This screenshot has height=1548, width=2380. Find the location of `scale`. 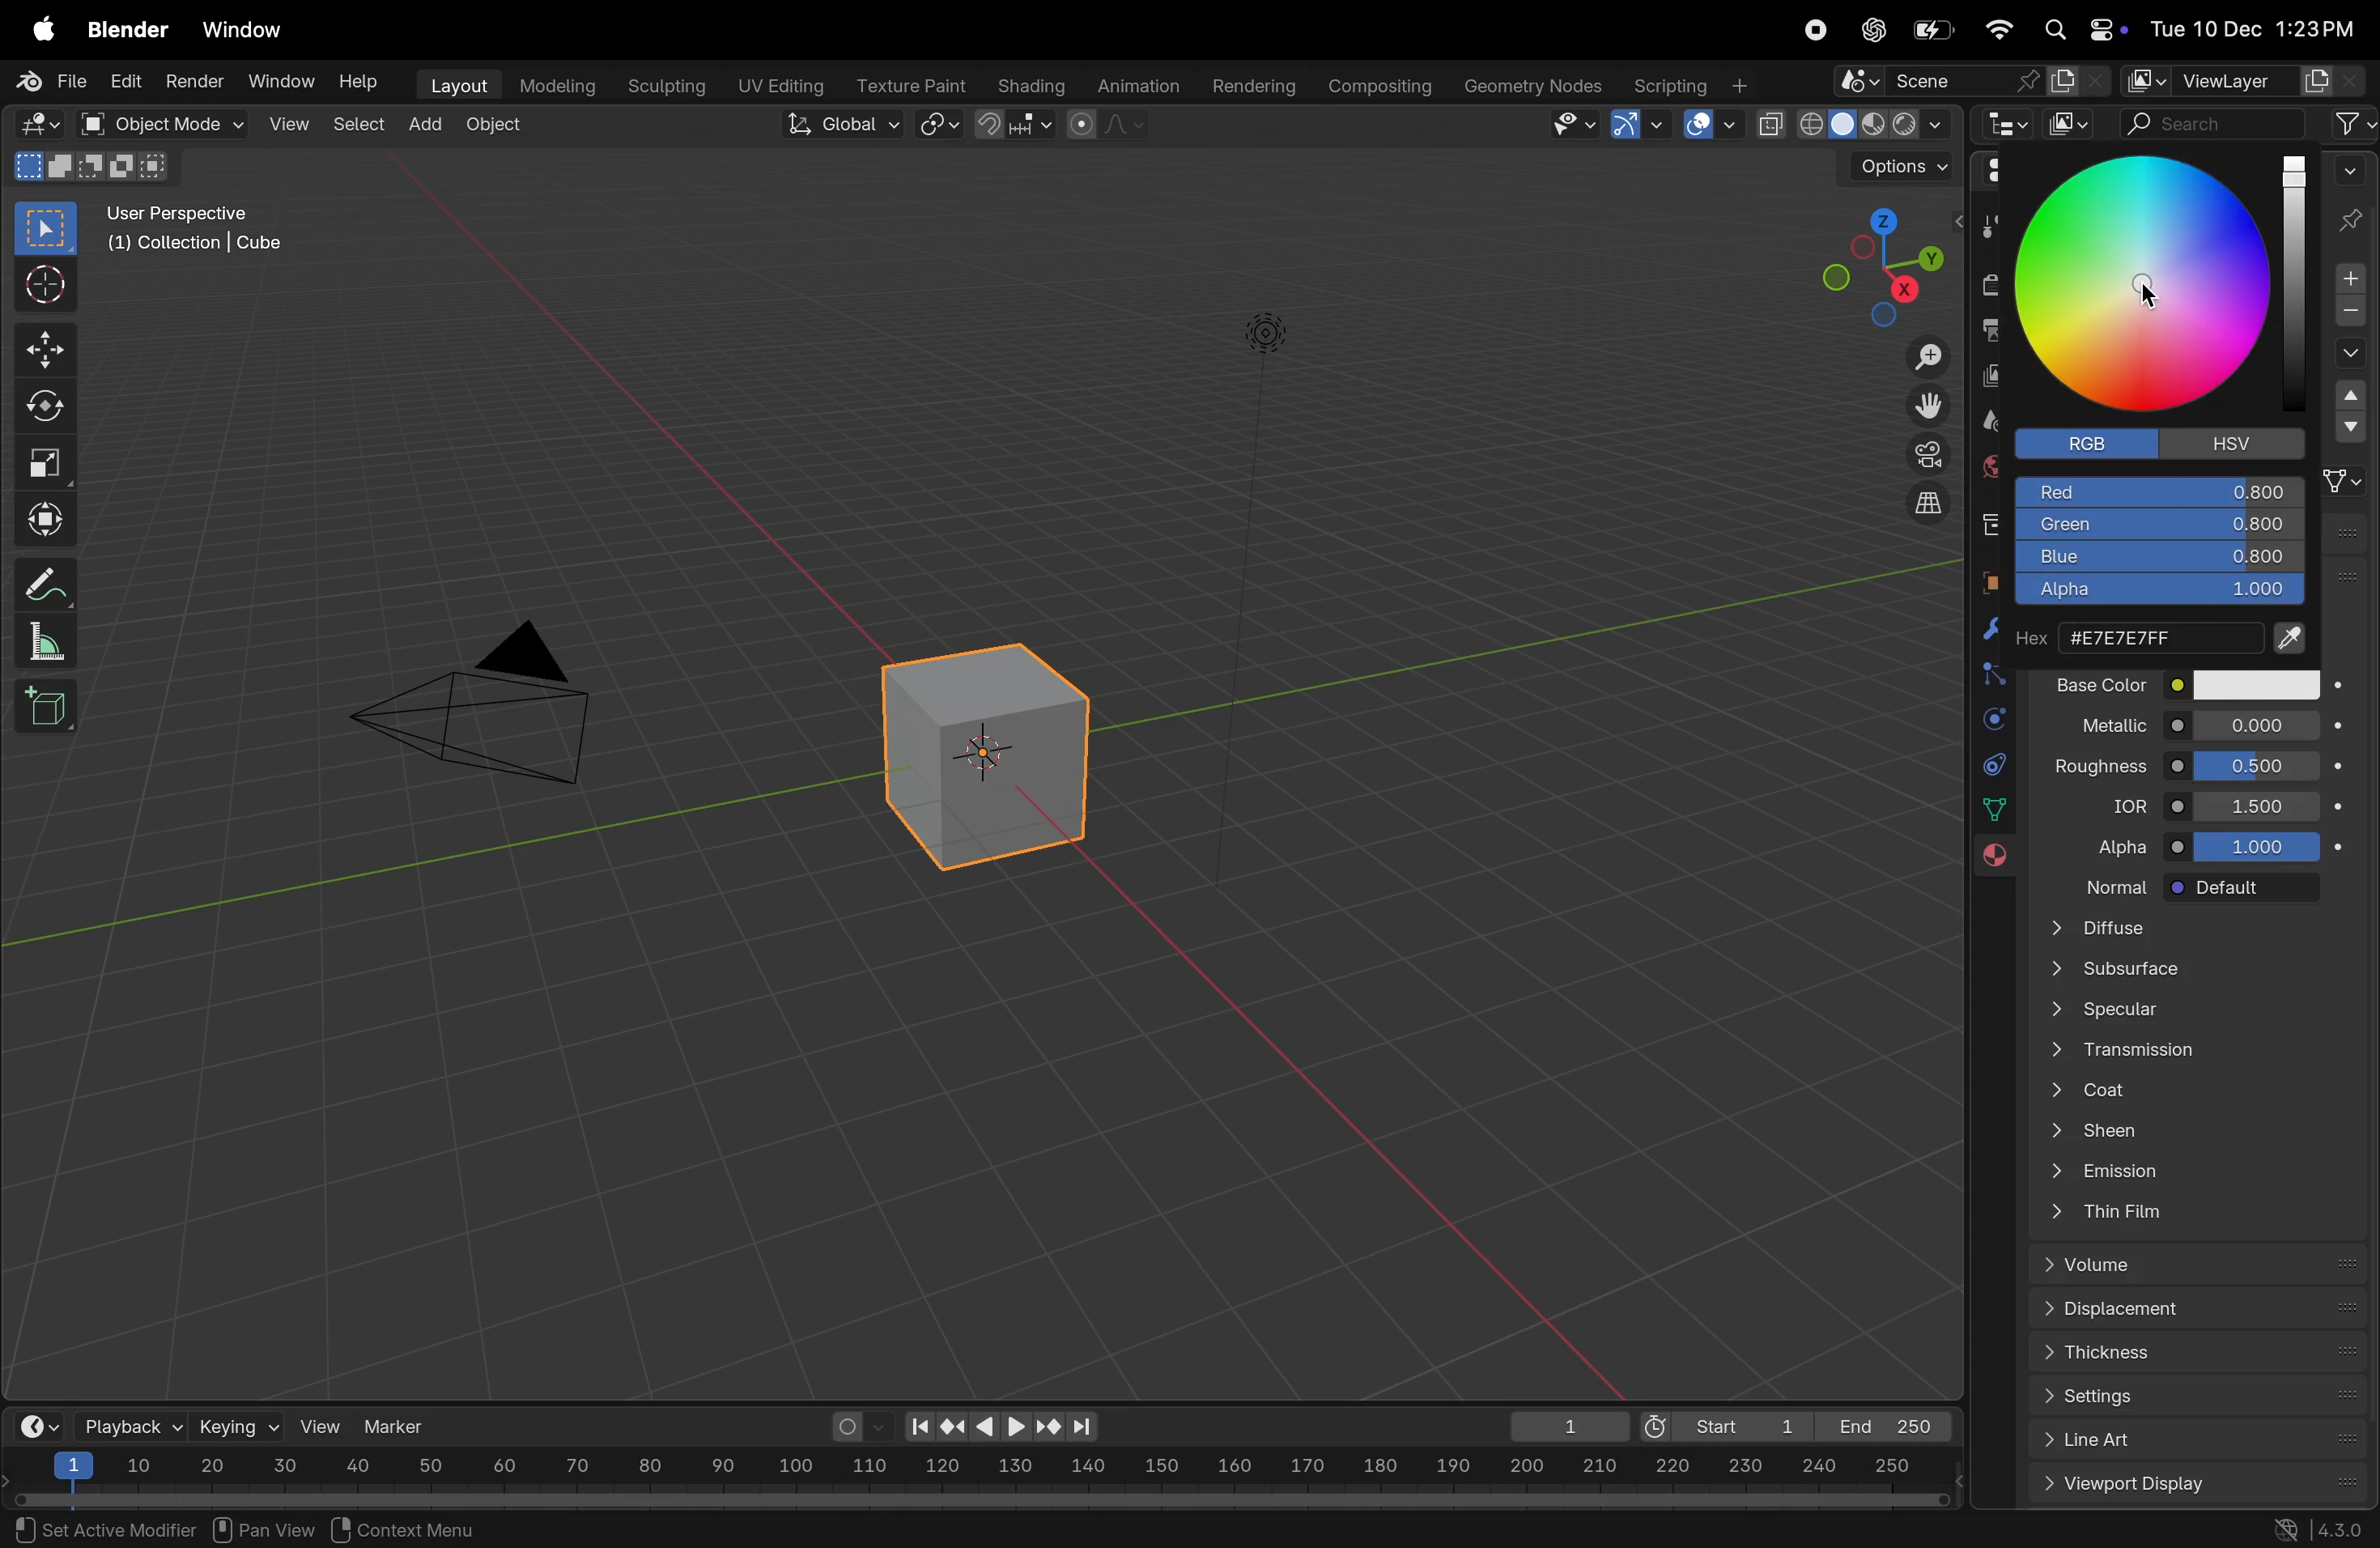

scale is located at coordinates (39, 641).